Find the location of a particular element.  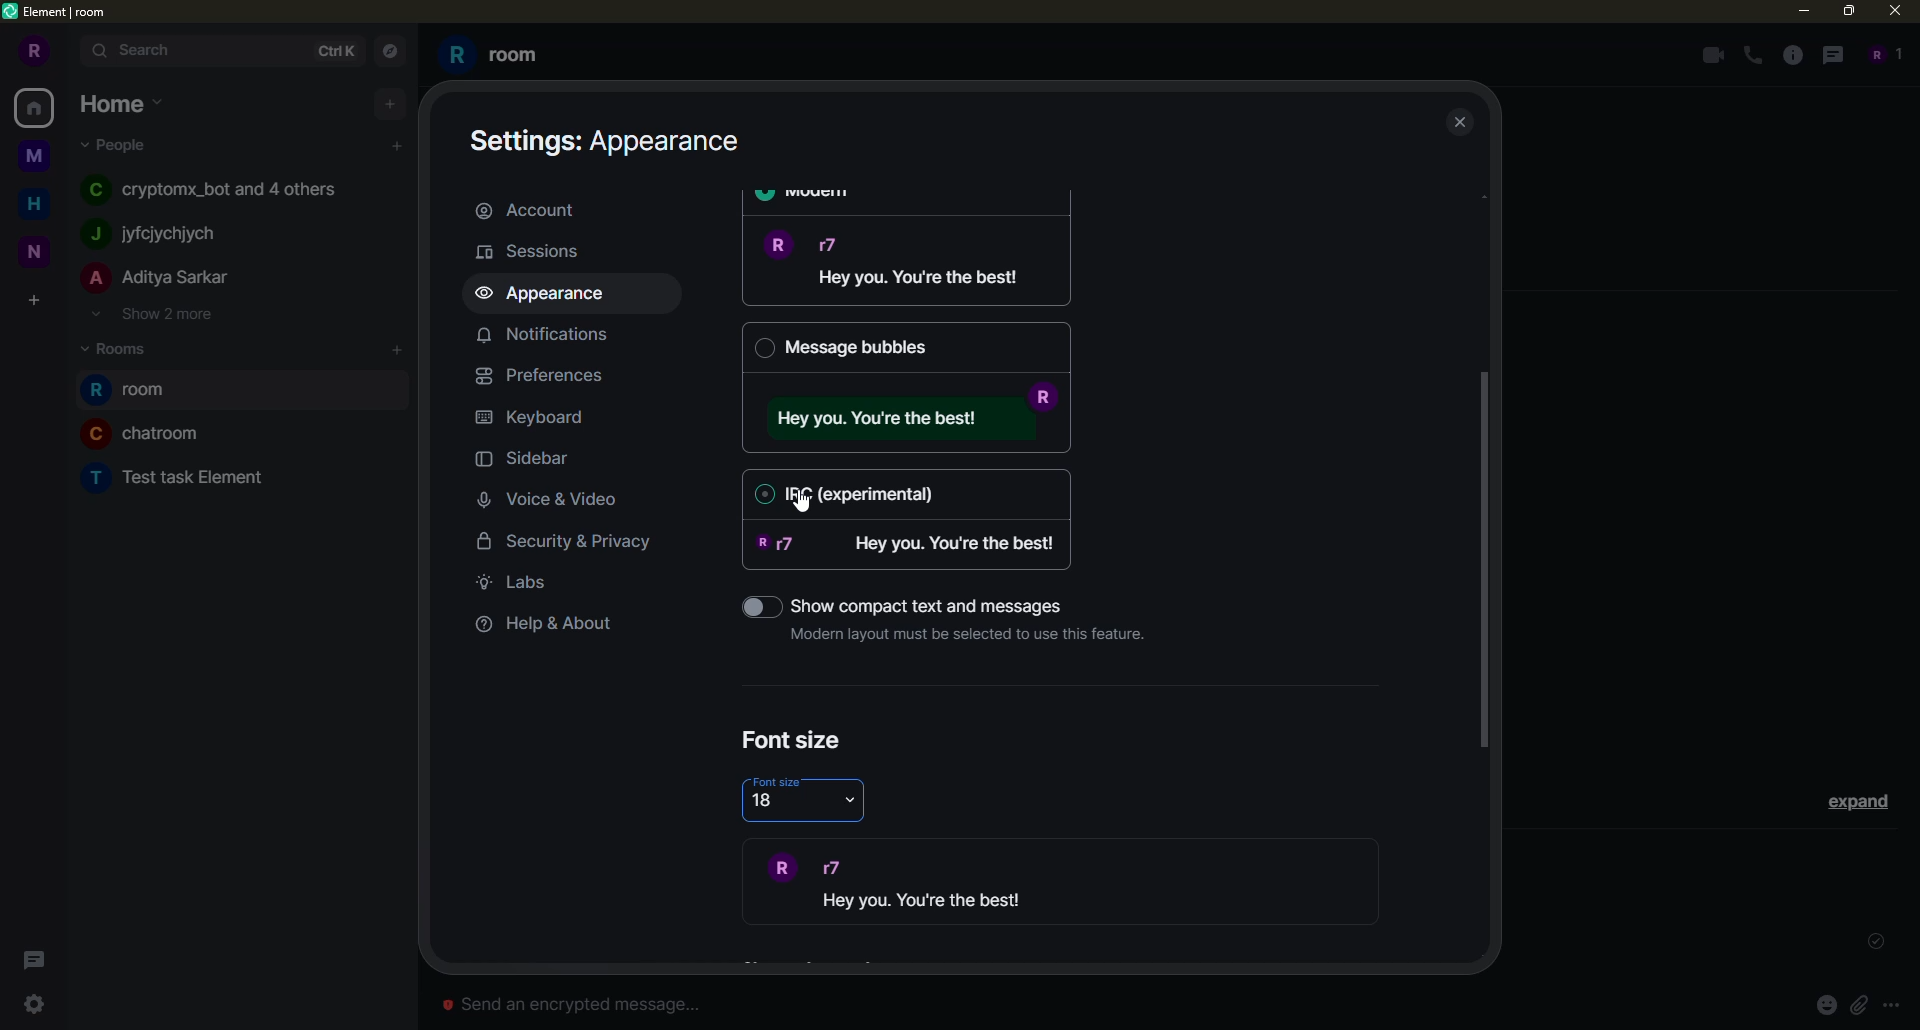

space is located at coordinates (36, 249).